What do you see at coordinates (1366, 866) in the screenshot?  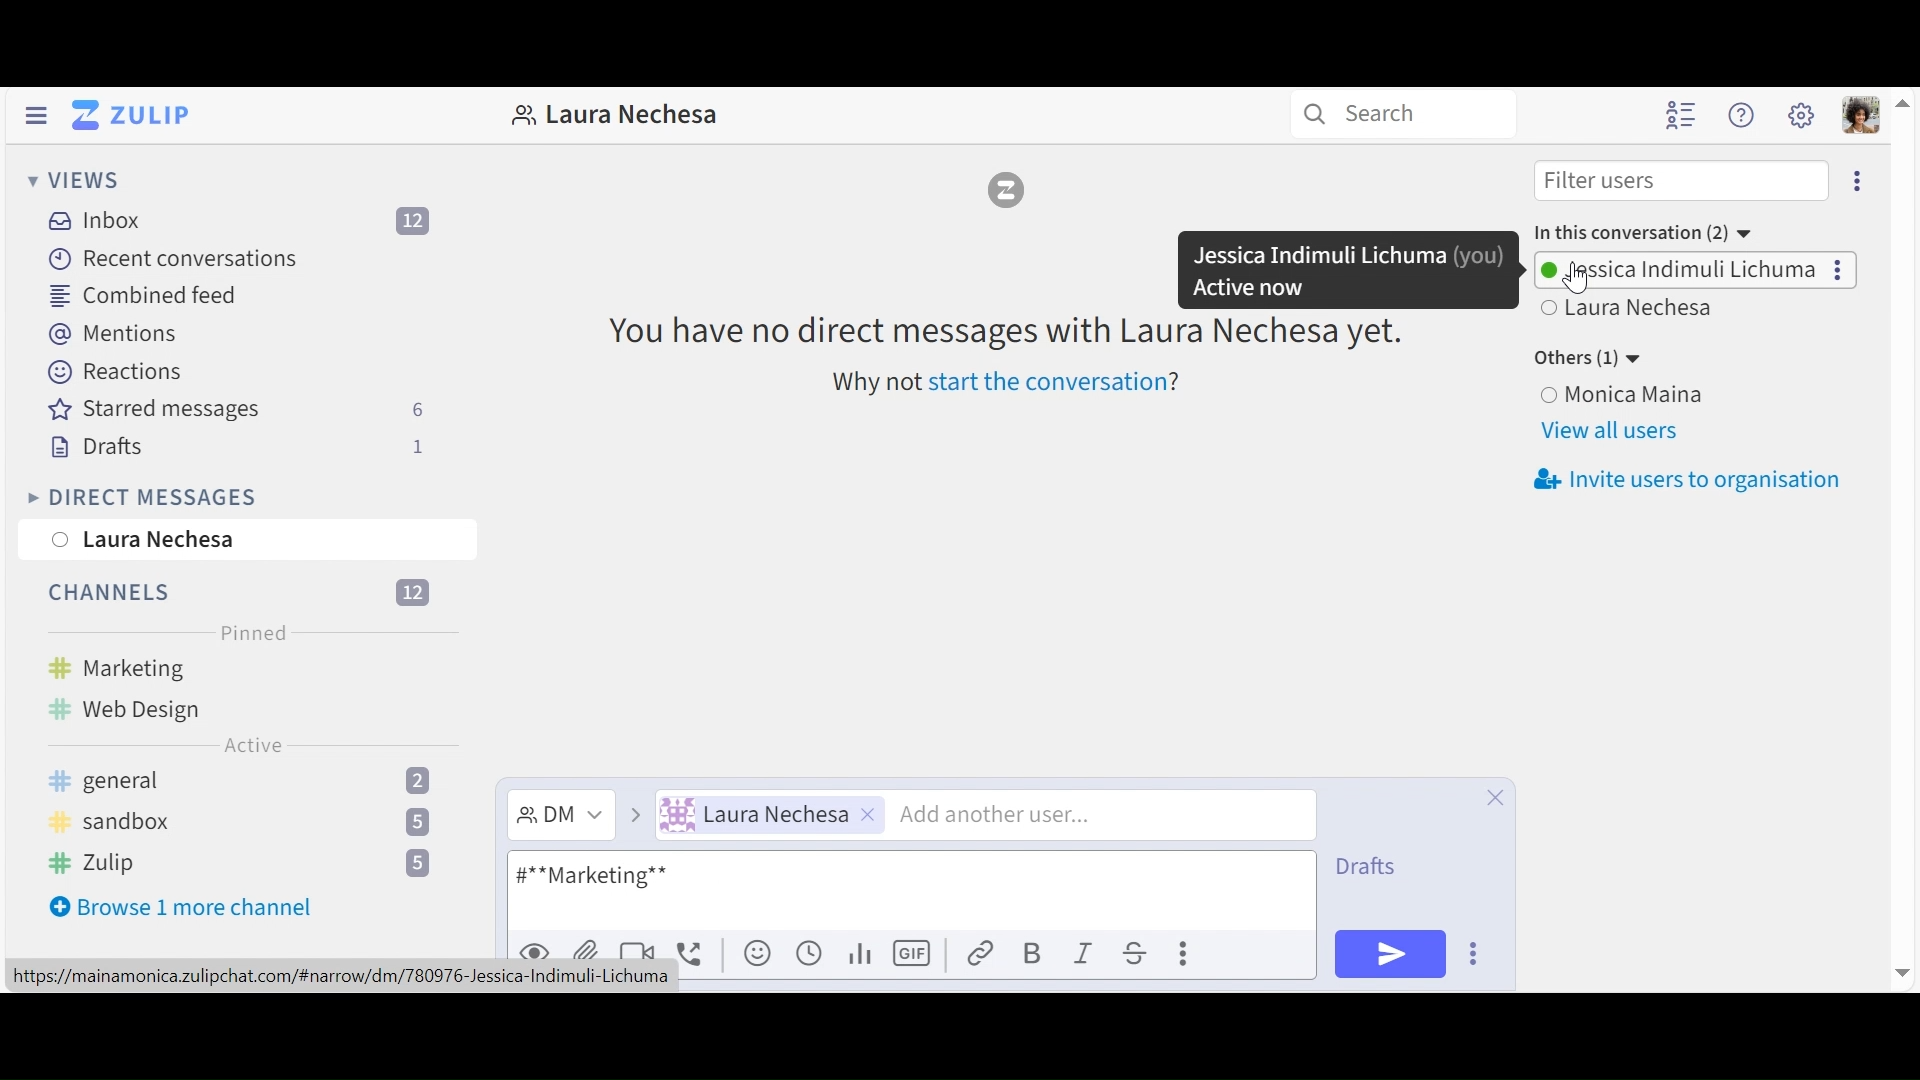 I see `Drafts` at bounding box center [1366, 866].